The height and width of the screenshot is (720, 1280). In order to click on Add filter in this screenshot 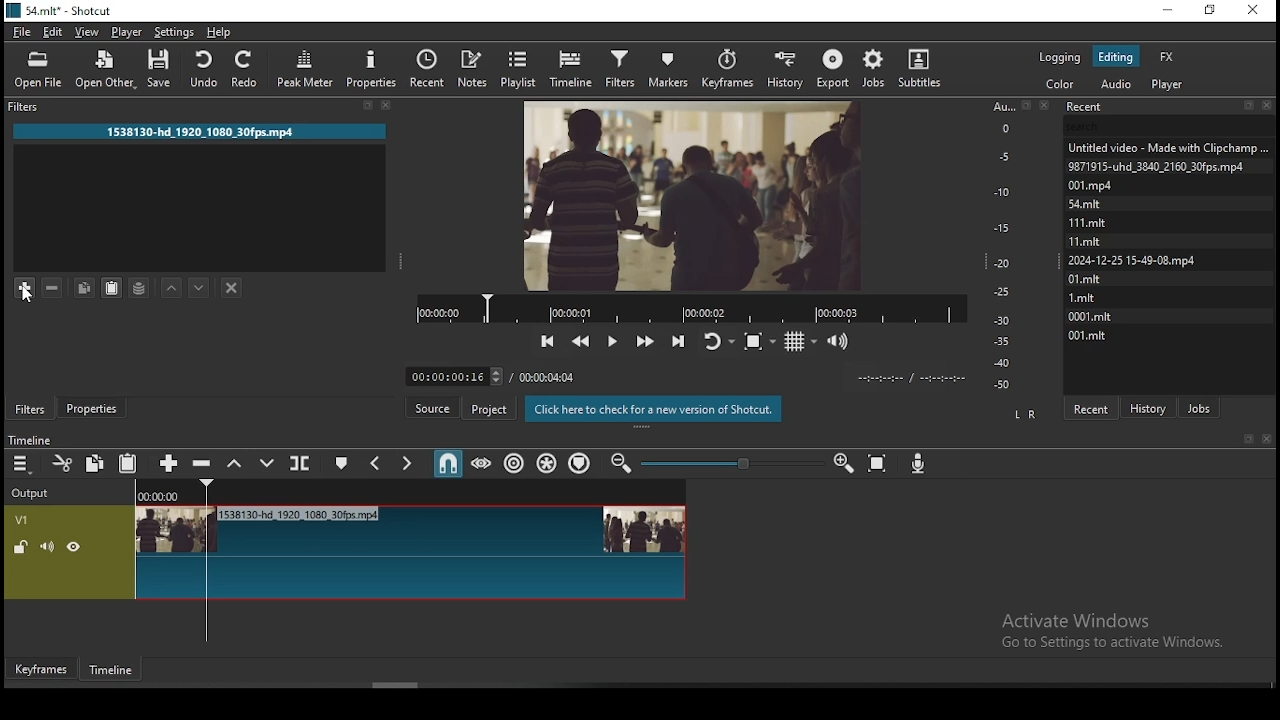, I will do `click(24, 290)`.